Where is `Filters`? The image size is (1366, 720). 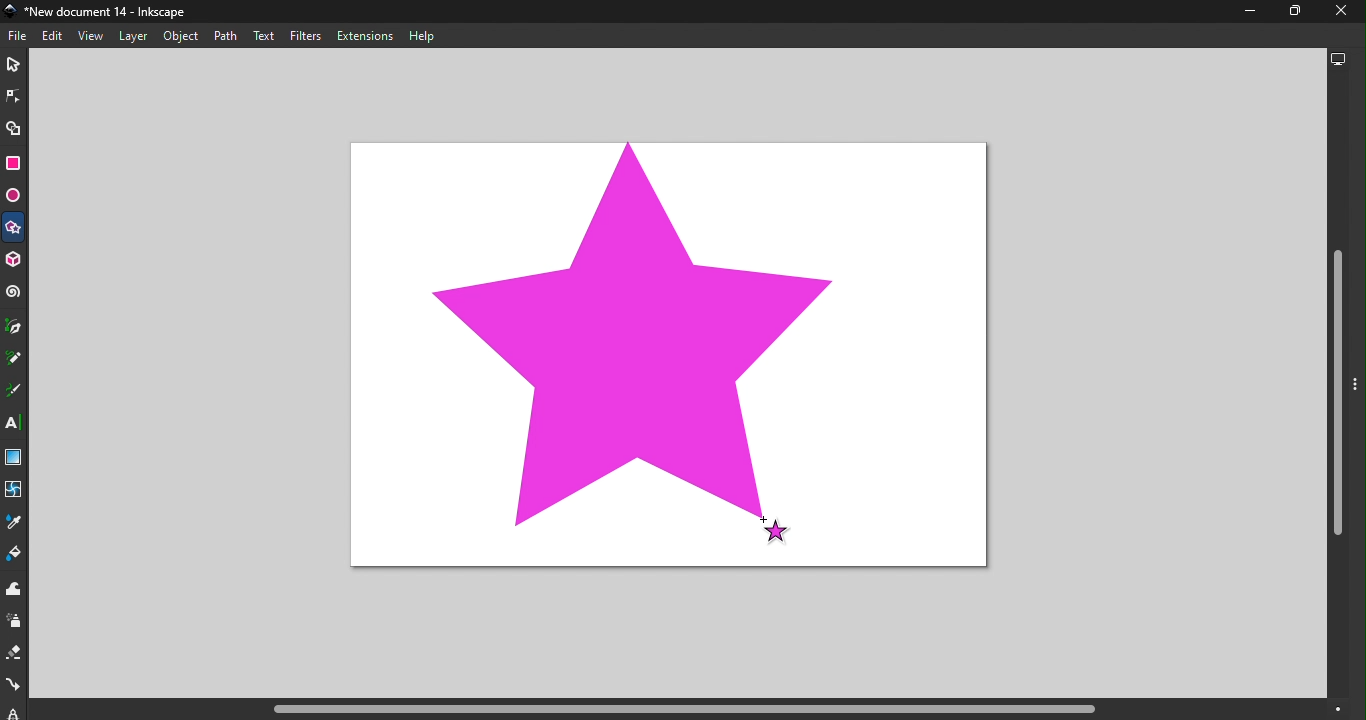
Filters is located at coordinates (305, 37).